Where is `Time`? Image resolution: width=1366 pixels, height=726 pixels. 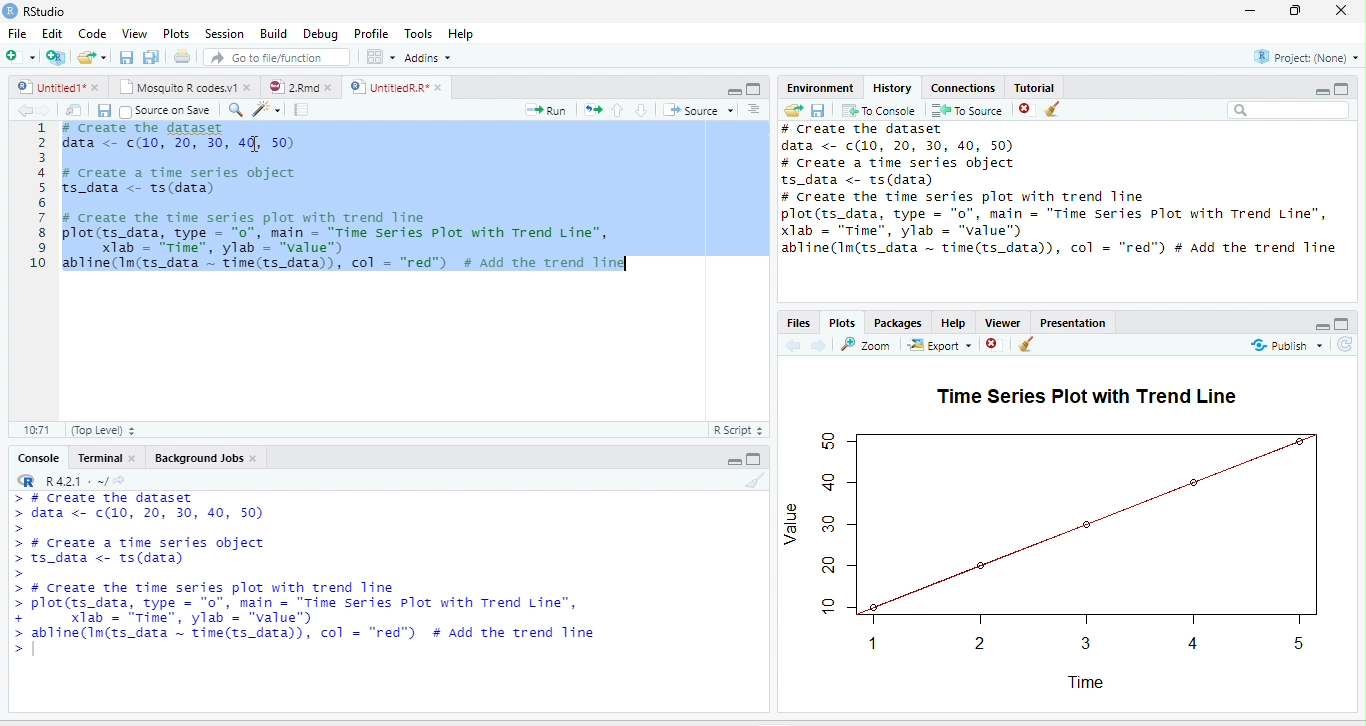
Time is located at coordinates (1086, 683).